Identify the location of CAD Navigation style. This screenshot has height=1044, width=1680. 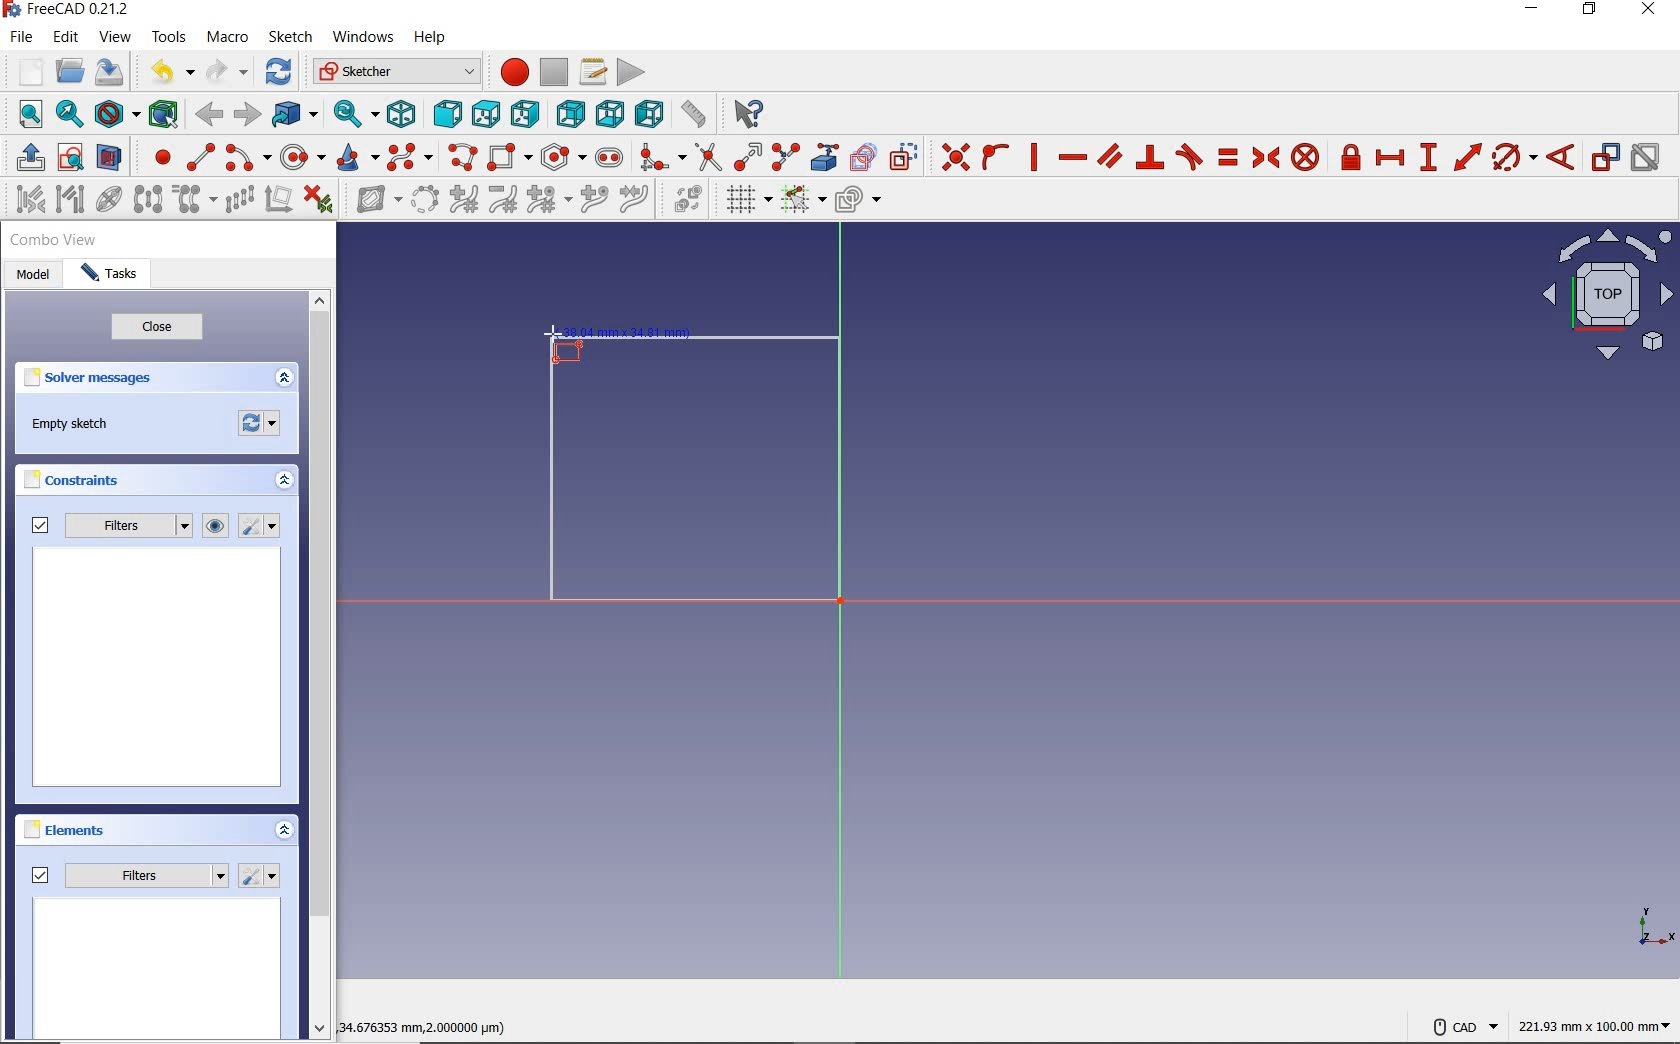
(1460, 1025).